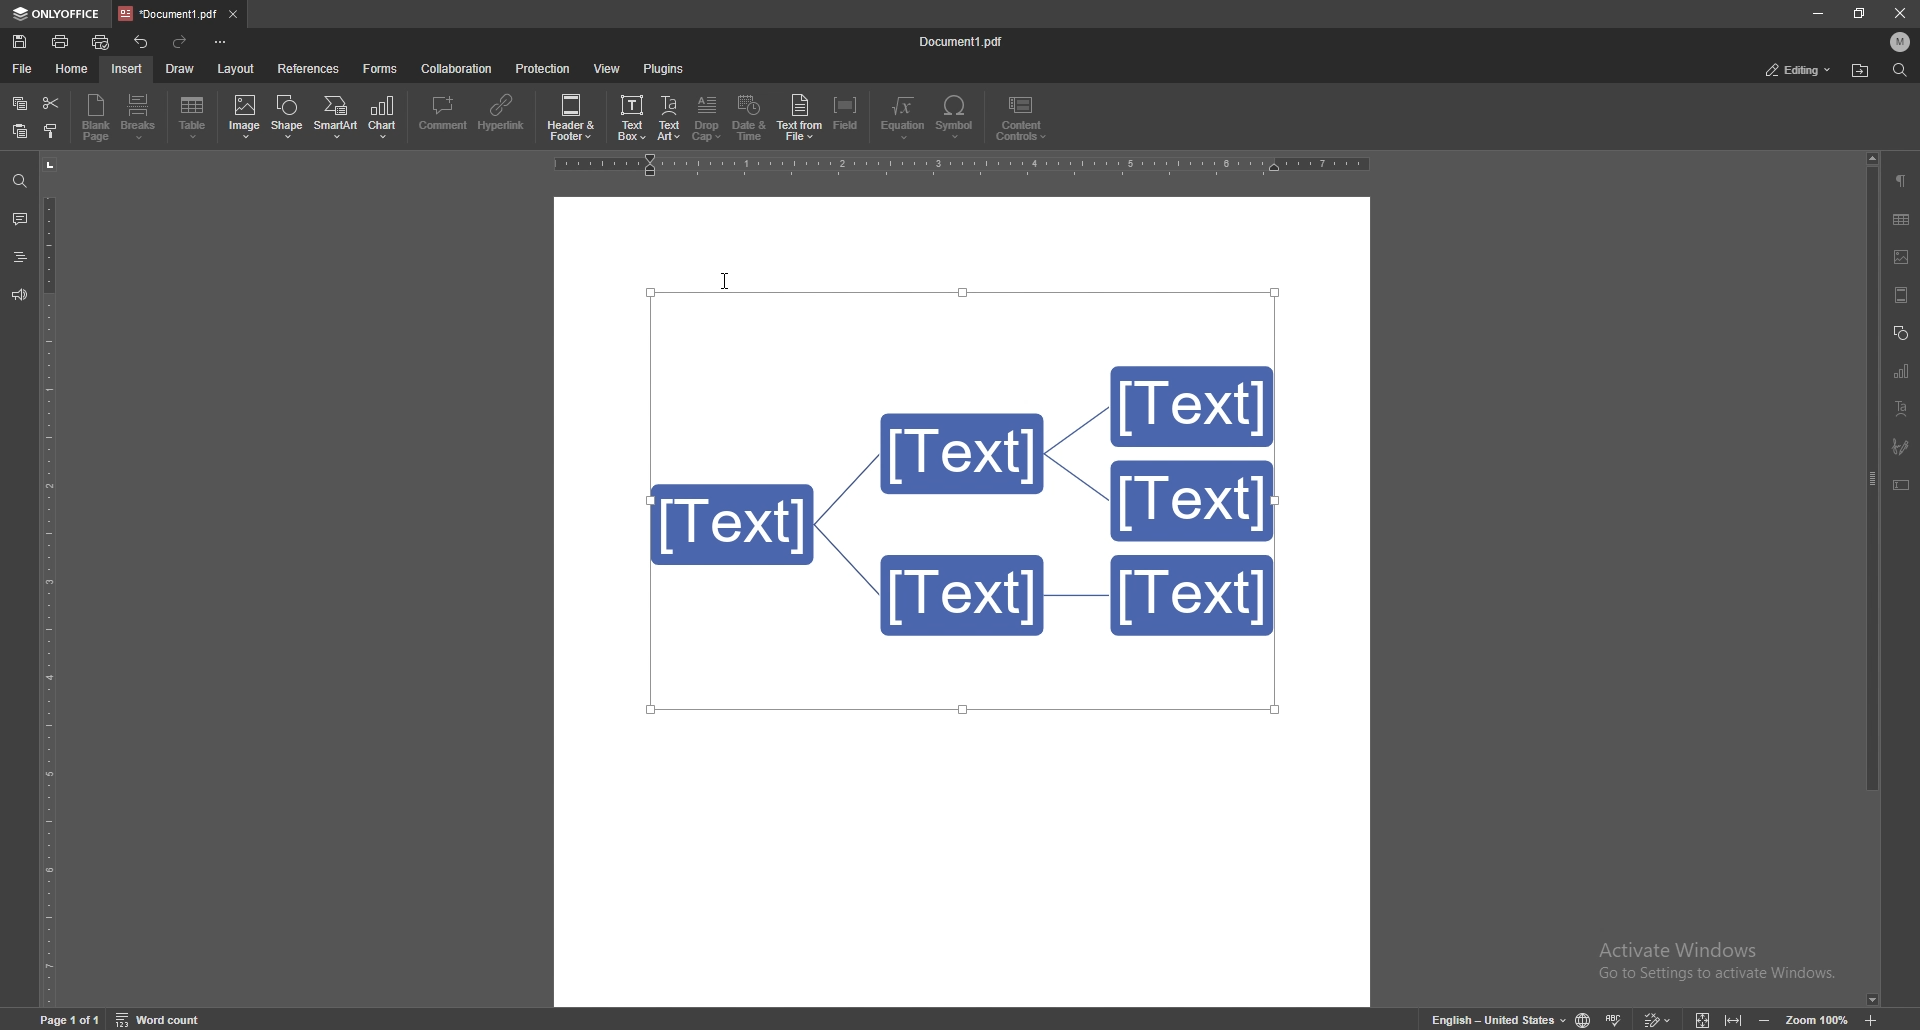 The image size is (1920, 1030). I want to click on options, so click(223, 41).